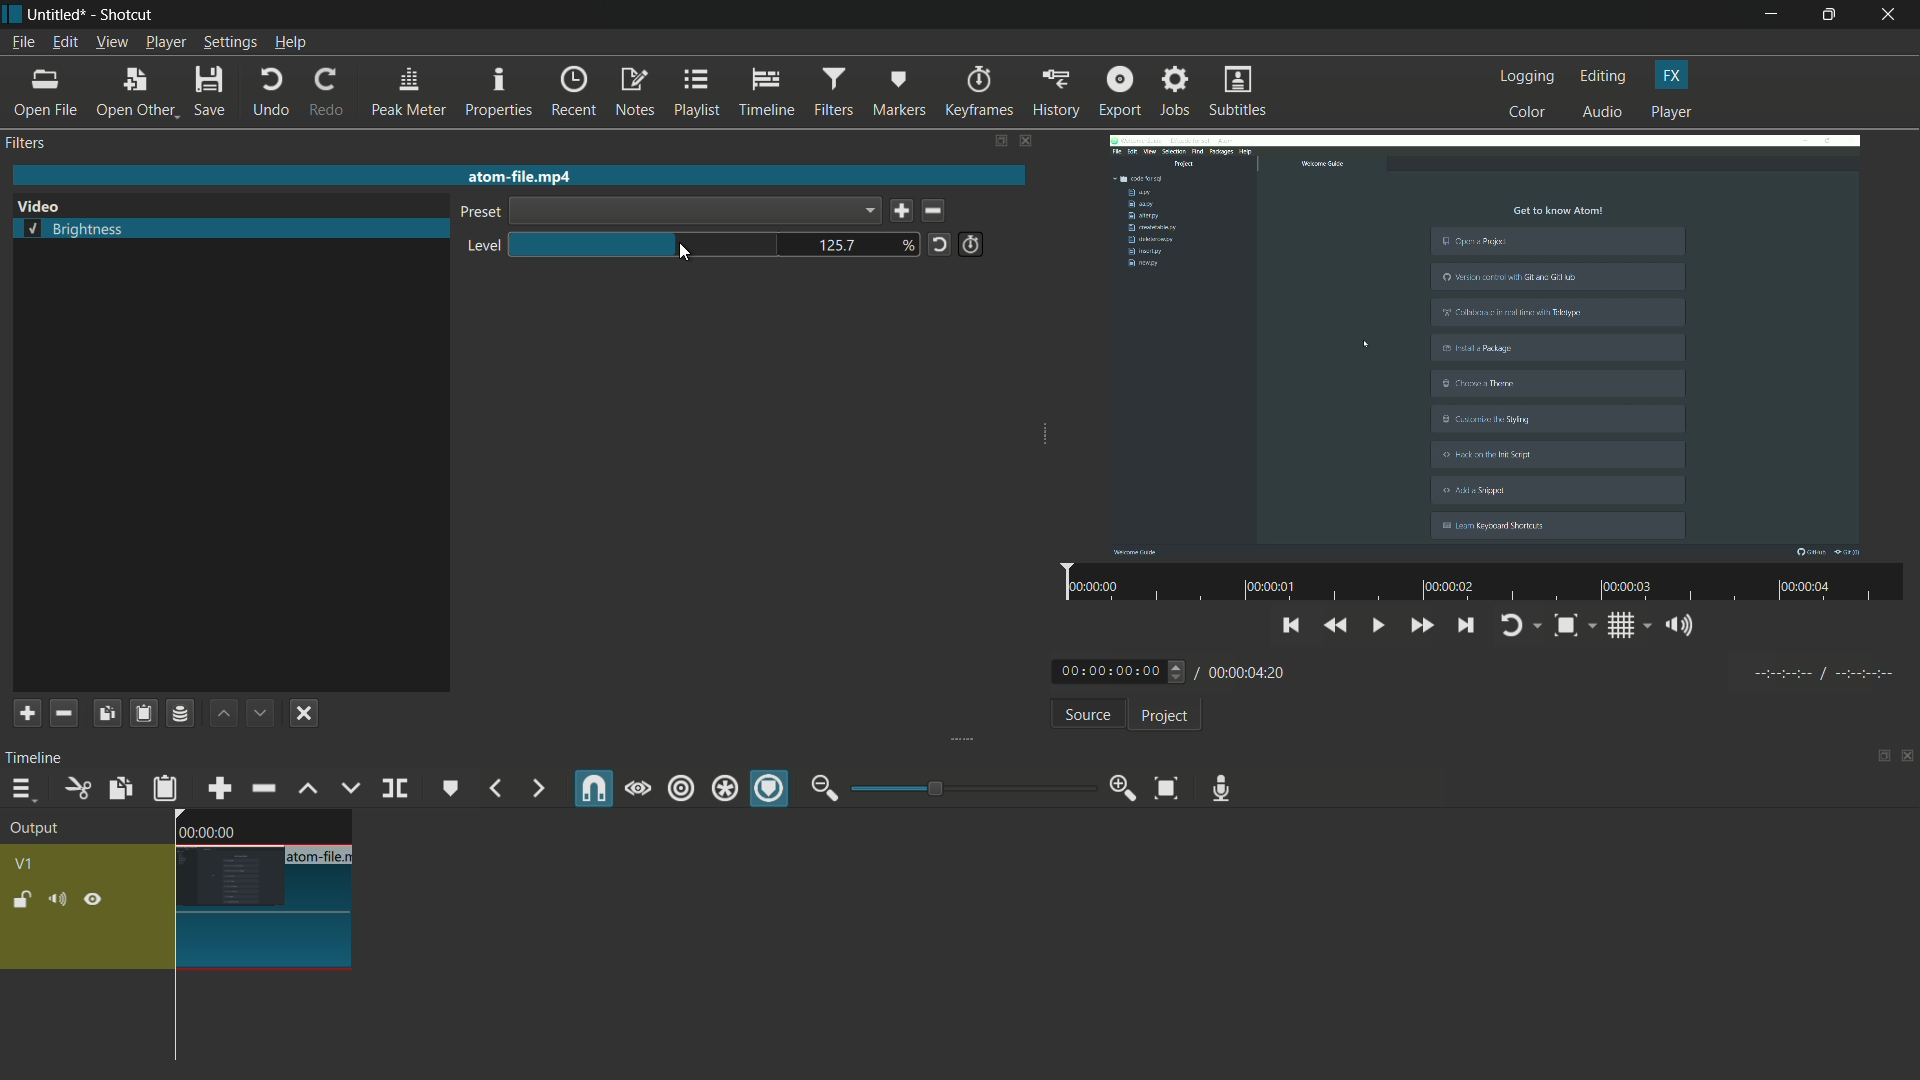  I want to click on %, so click(909, 244).